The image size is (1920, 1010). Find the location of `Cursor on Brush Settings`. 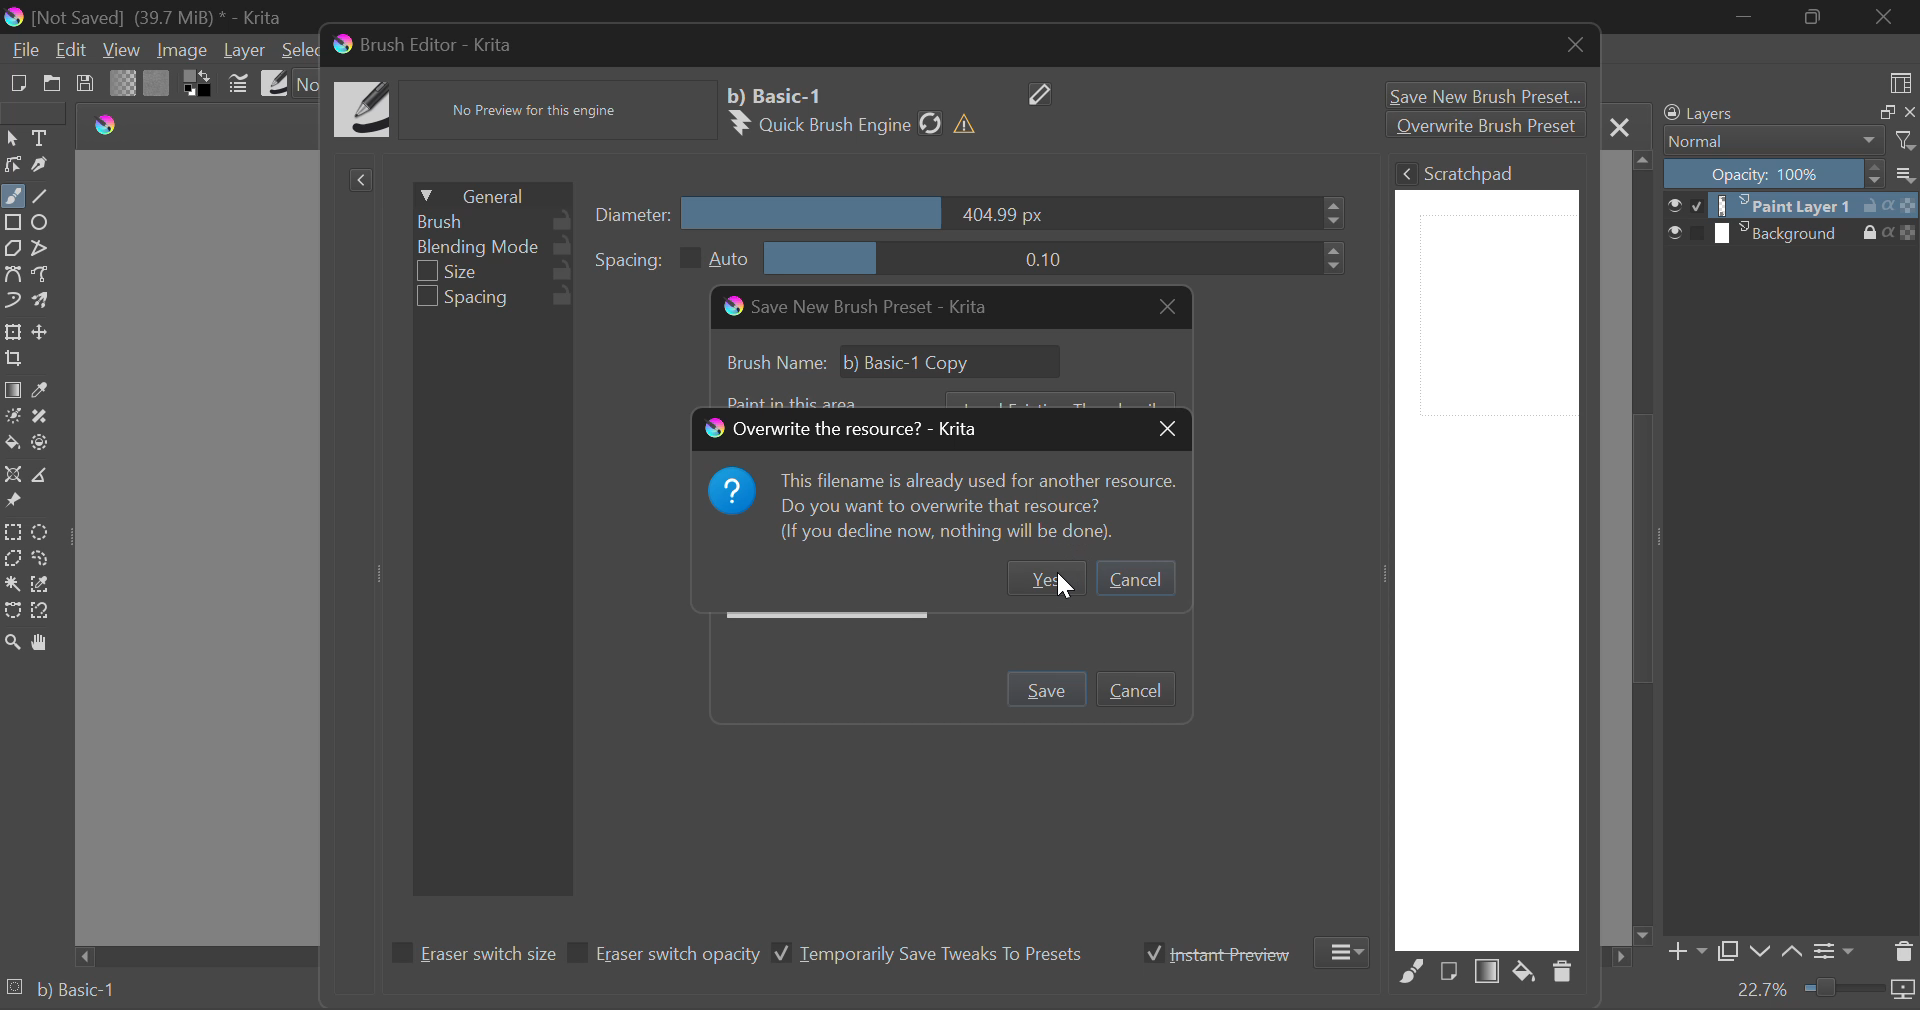

Cursor on Brush Settings is located at coordinates (239, 84).